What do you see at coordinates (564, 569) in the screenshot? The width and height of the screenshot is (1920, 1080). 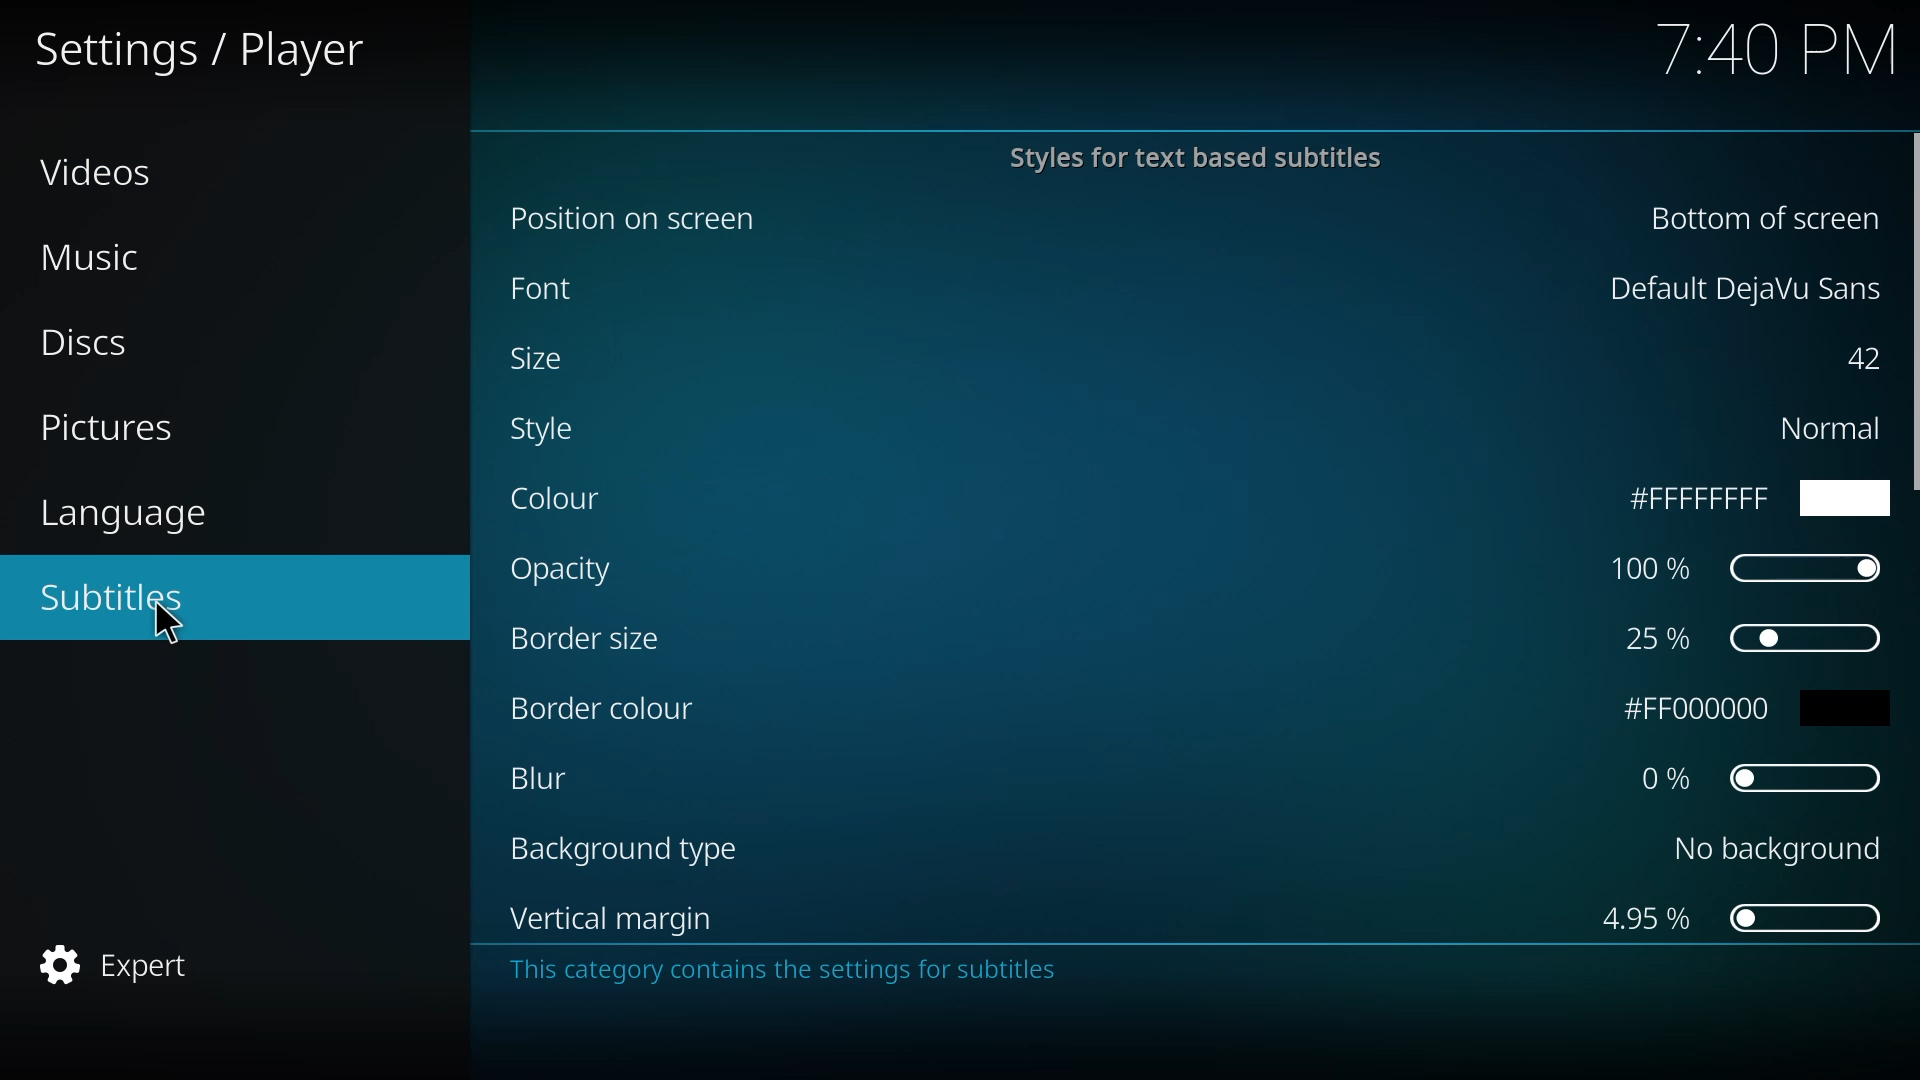 I see `opacity` at bounding box center [564, 569].